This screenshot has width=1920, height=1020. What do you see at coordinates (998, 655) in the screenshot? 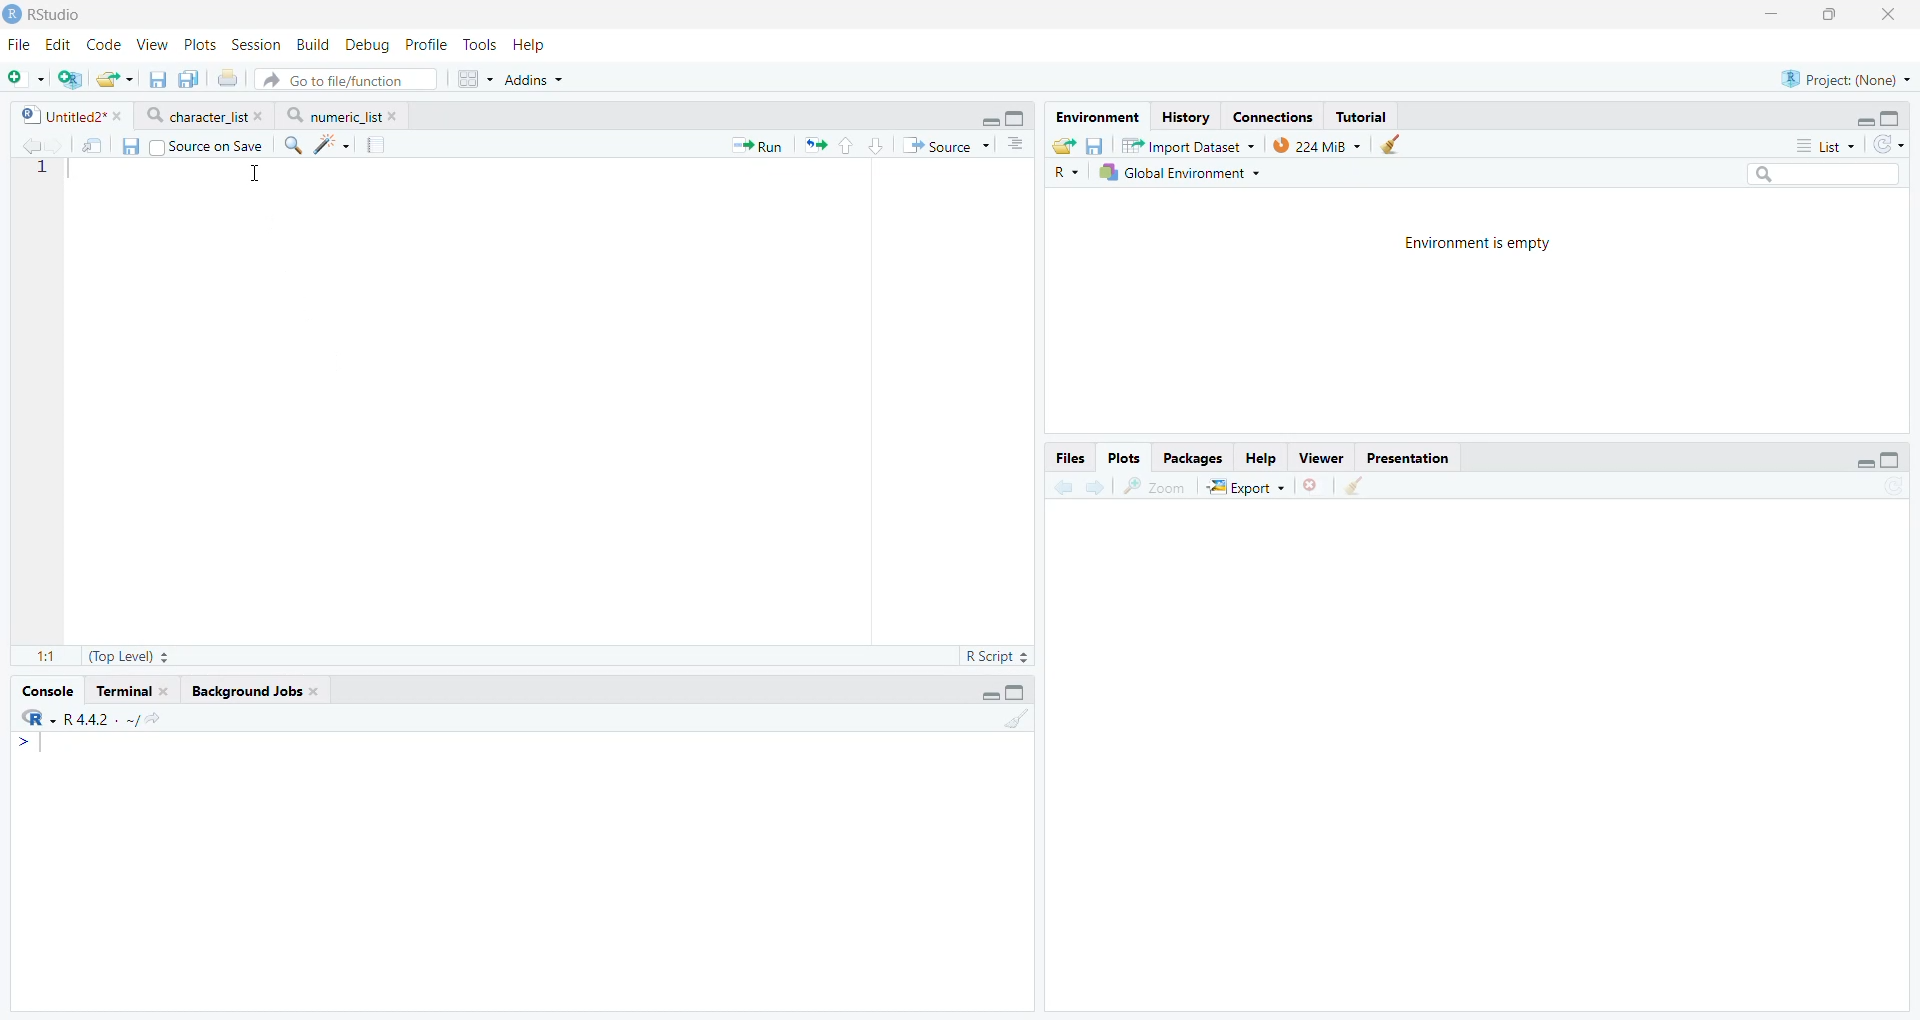
I see `R Script` at bounding box center [998, 655].